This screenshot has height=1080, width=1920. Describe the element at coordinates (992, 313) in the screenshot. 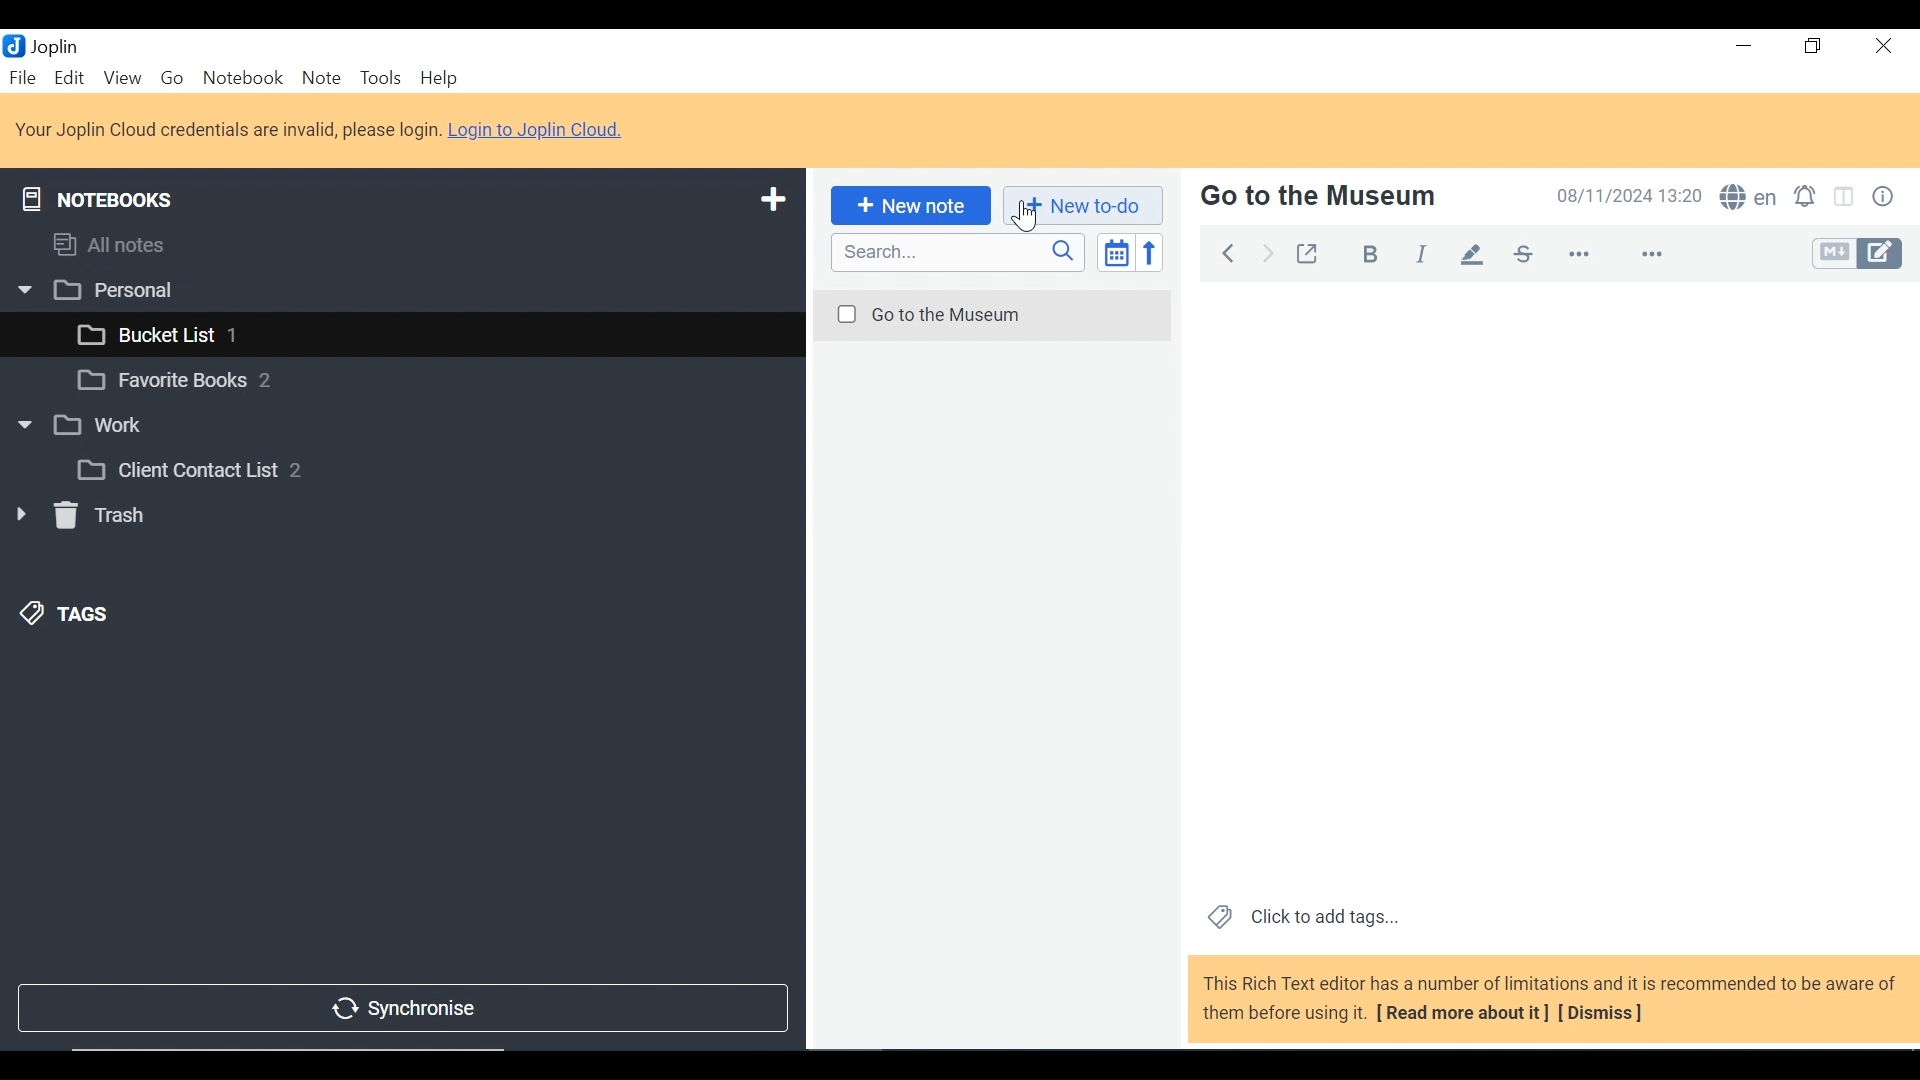

I see `Note Name` at that location.